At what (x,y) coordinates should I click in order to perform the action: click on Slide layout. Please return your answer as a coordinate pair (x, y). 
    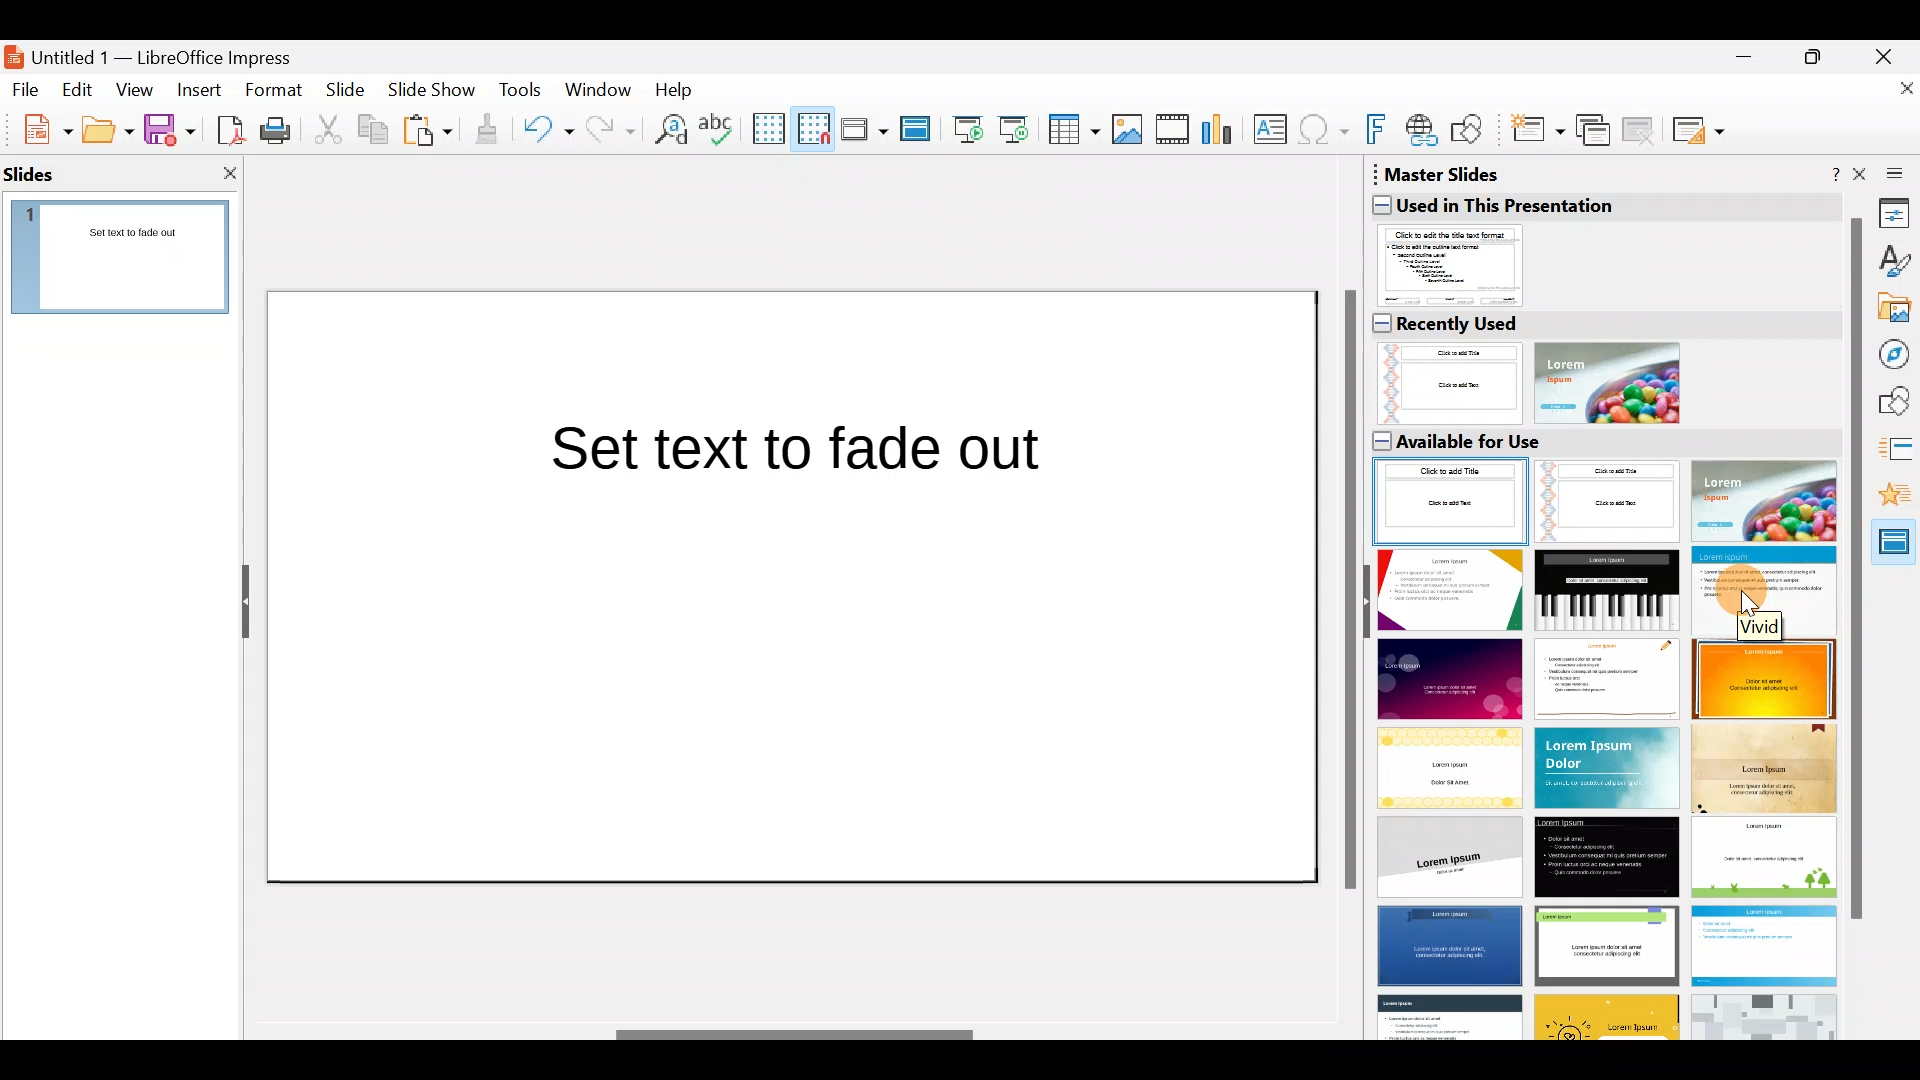
    Looking at the image, I should click on (1700, 130).